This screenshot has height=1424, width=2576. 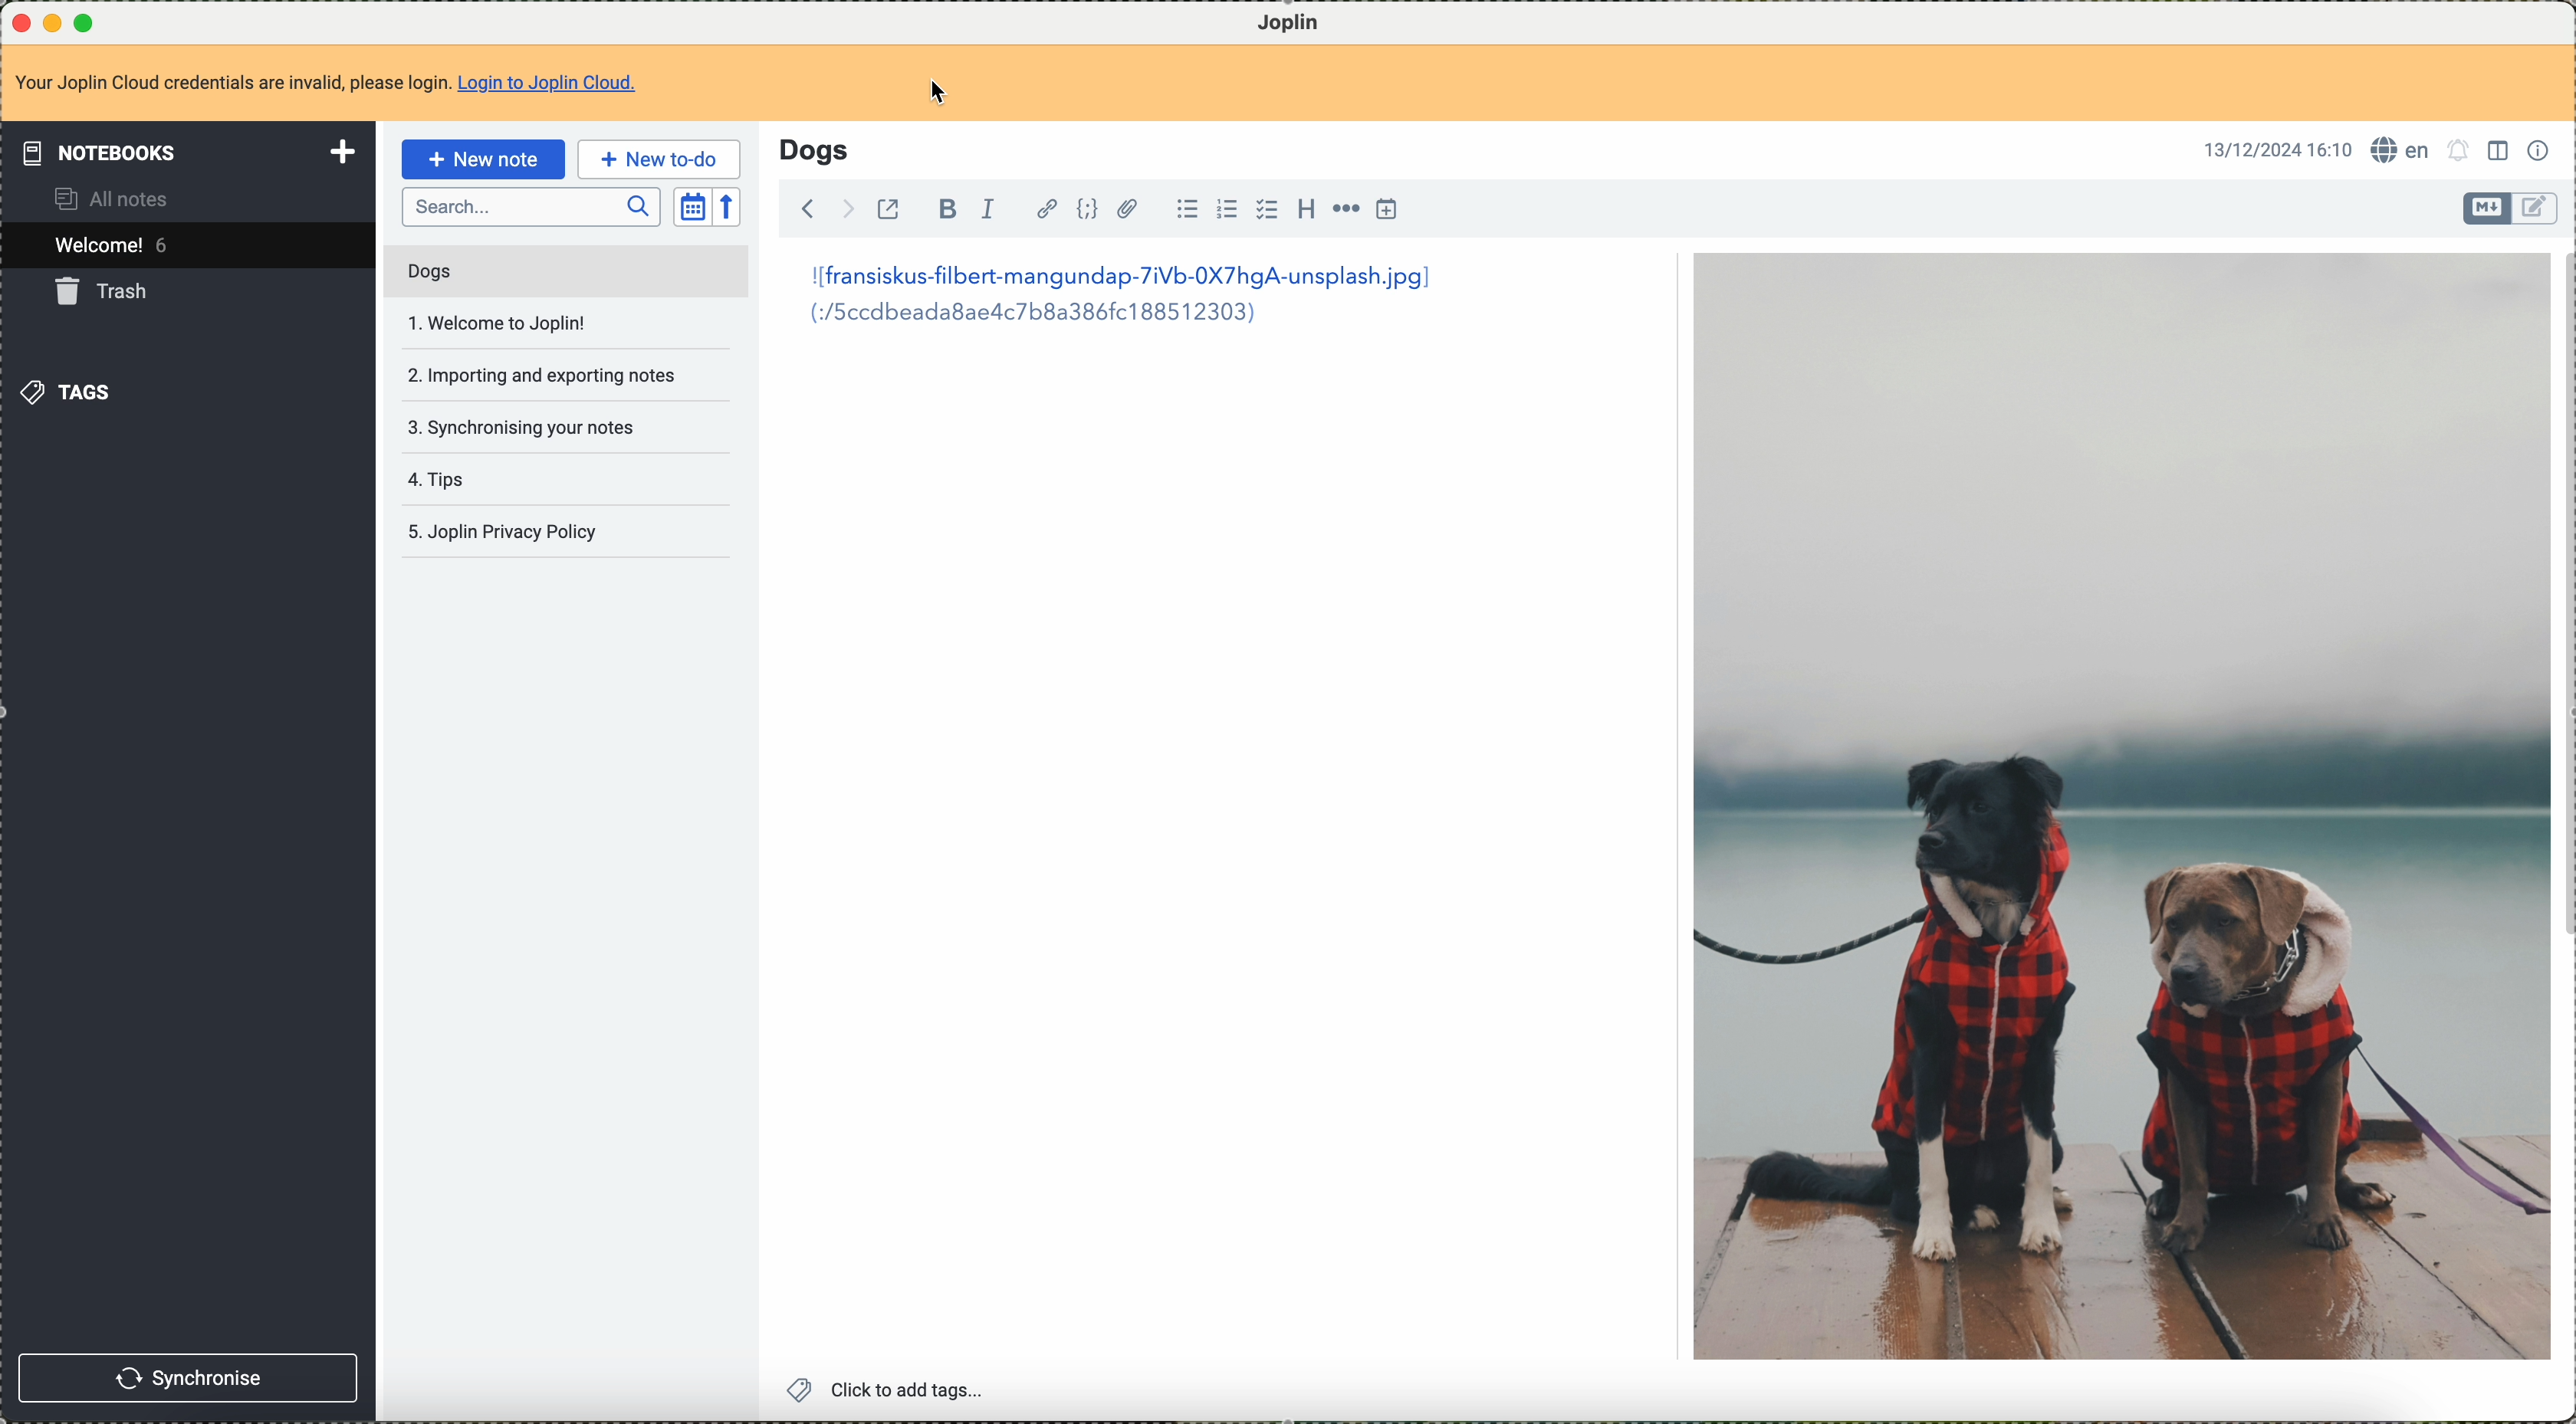 What do you see at coordinates (546, 367) in the screenshot?
I see `importing and exportin notes` at bounding box center [546, 367].